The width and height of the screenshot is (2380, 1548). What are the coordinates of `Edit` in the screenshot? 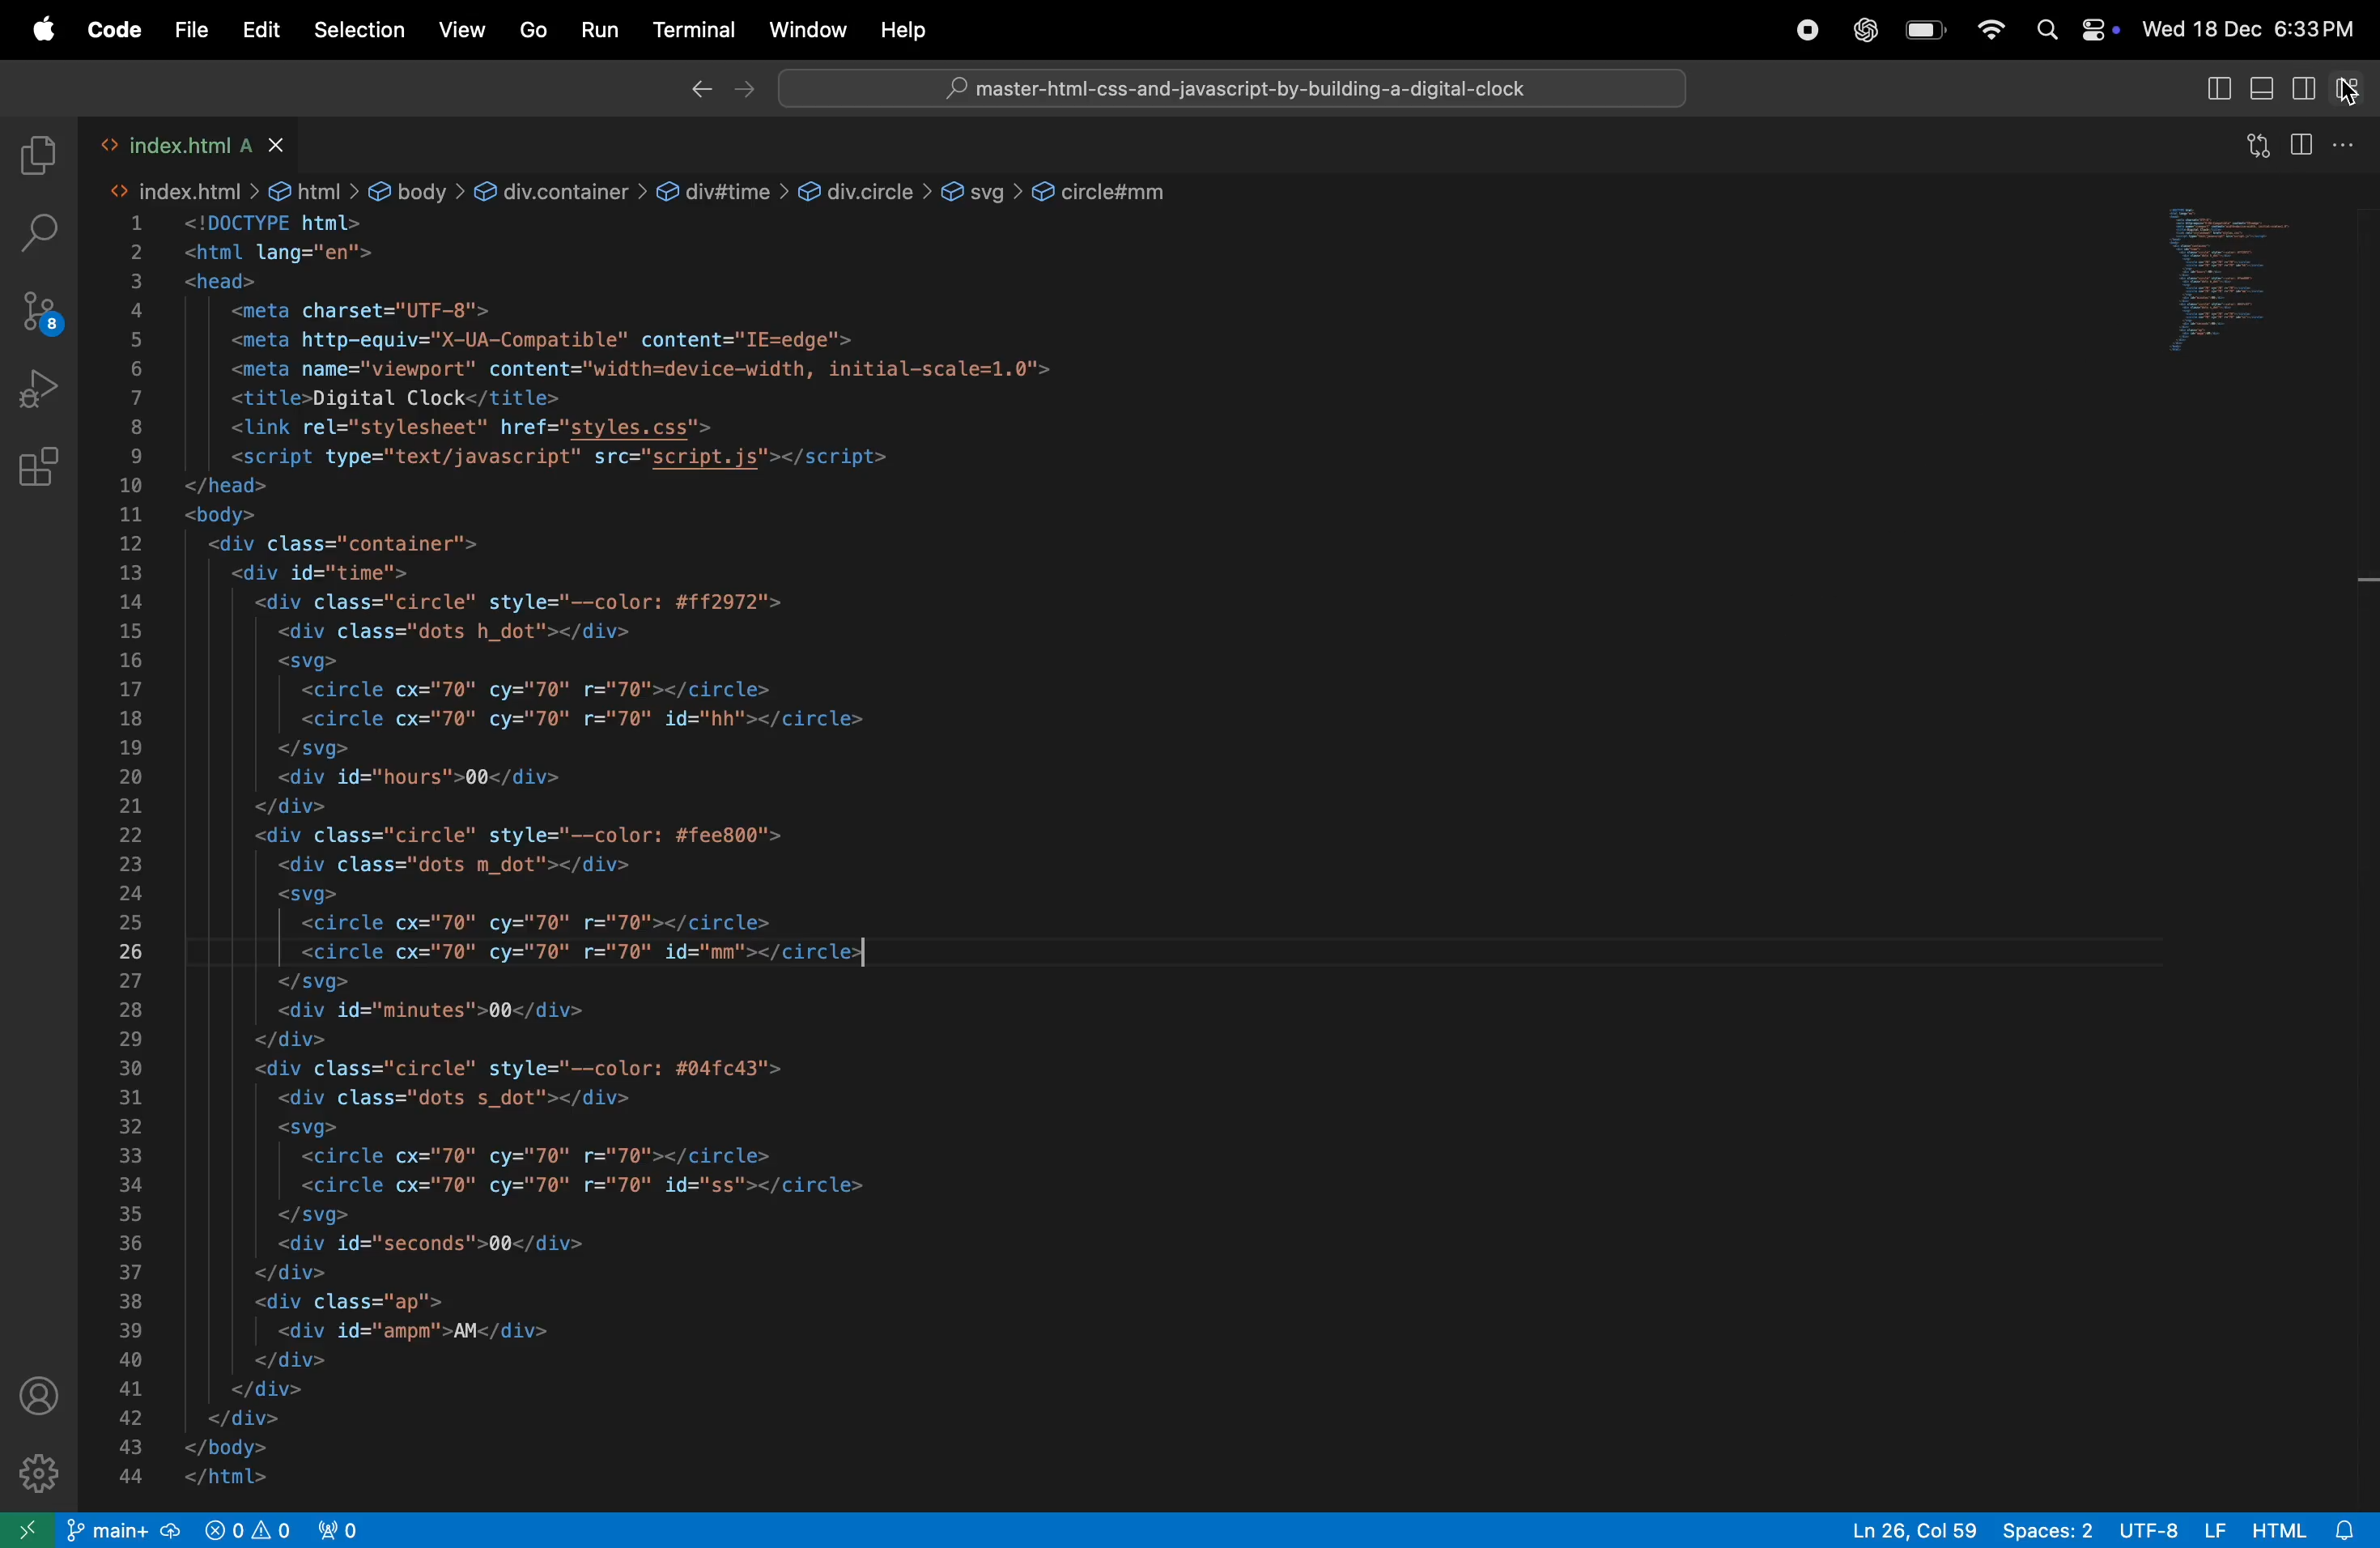 It's located at (261, 29).